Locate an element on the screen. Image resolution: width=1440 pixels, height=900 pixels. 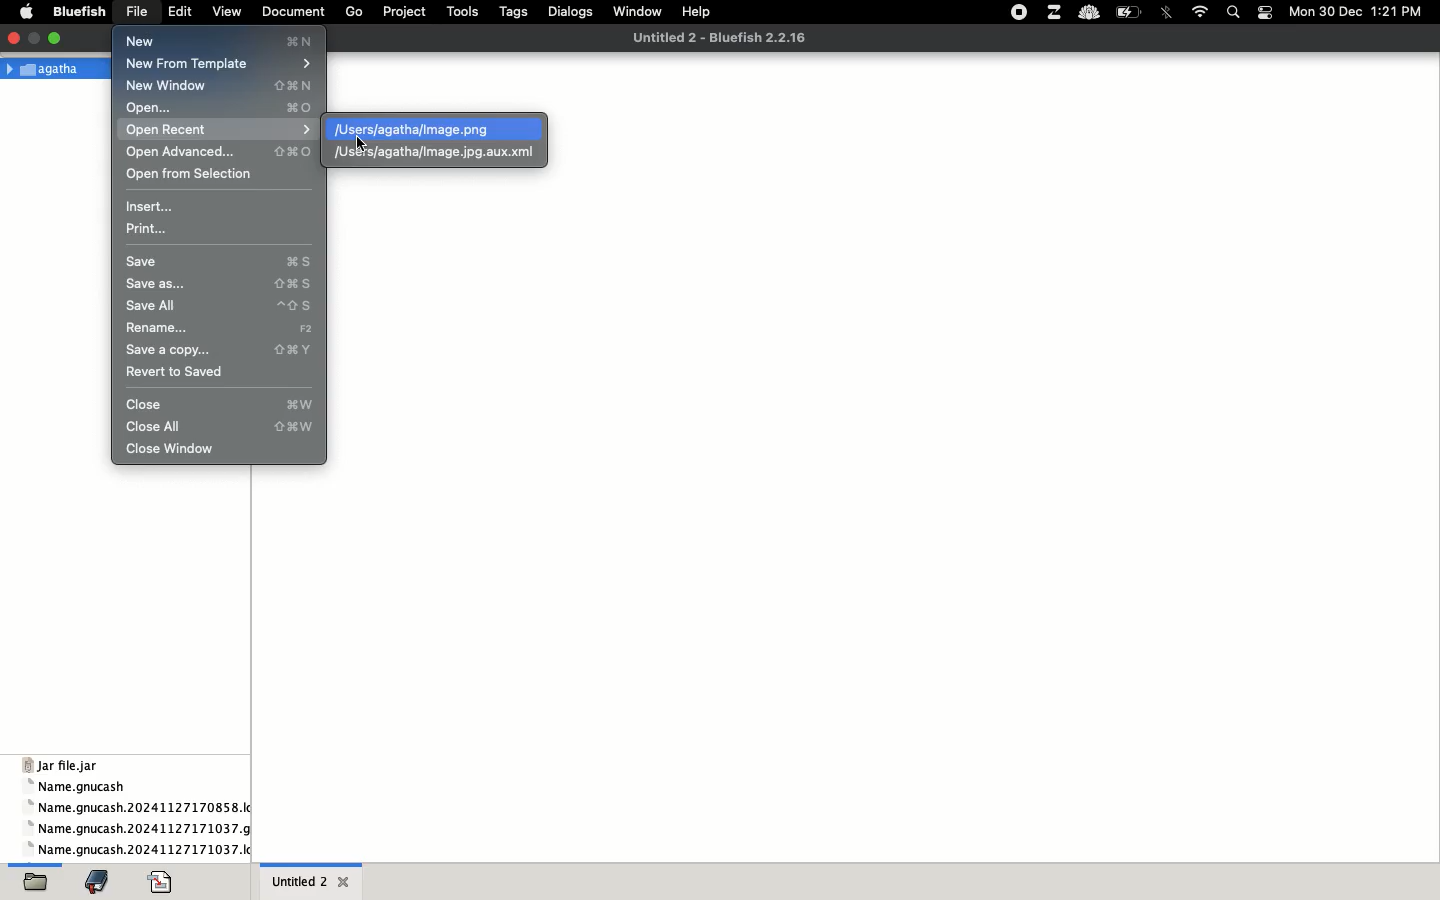
file is located at coordinates (138, 12).